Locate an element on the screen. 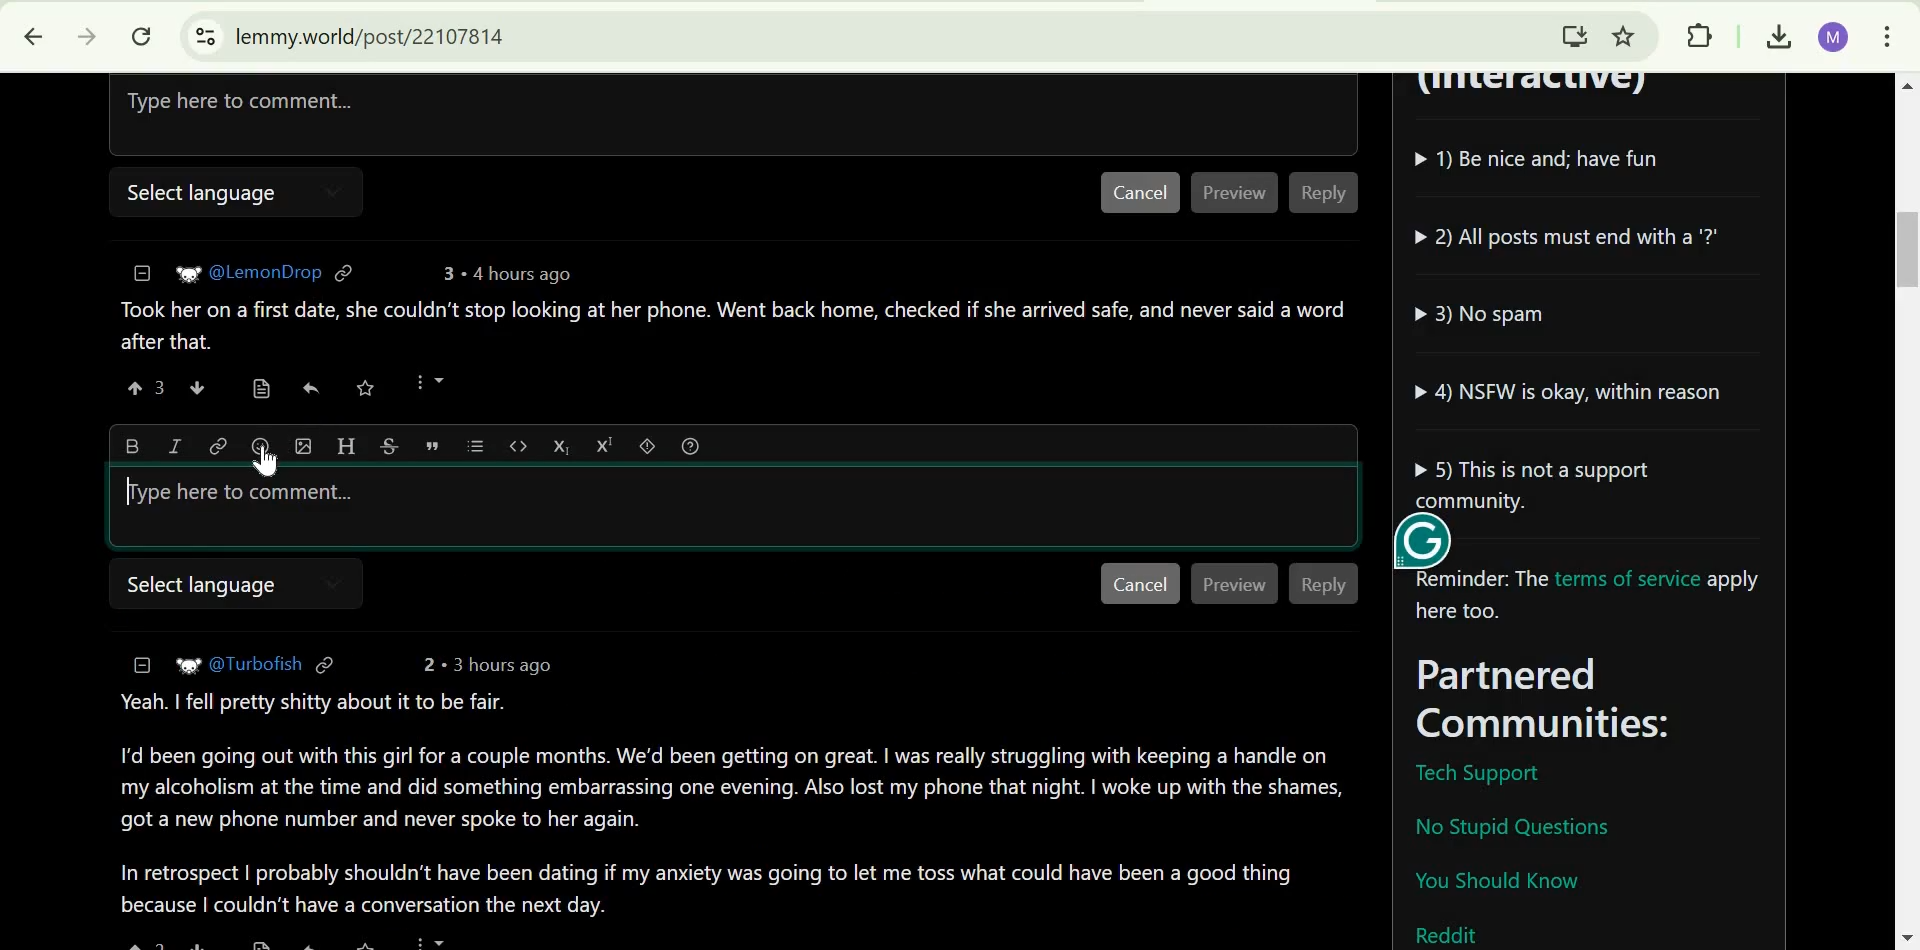  Cancel is located at coordinates (1140, 584).